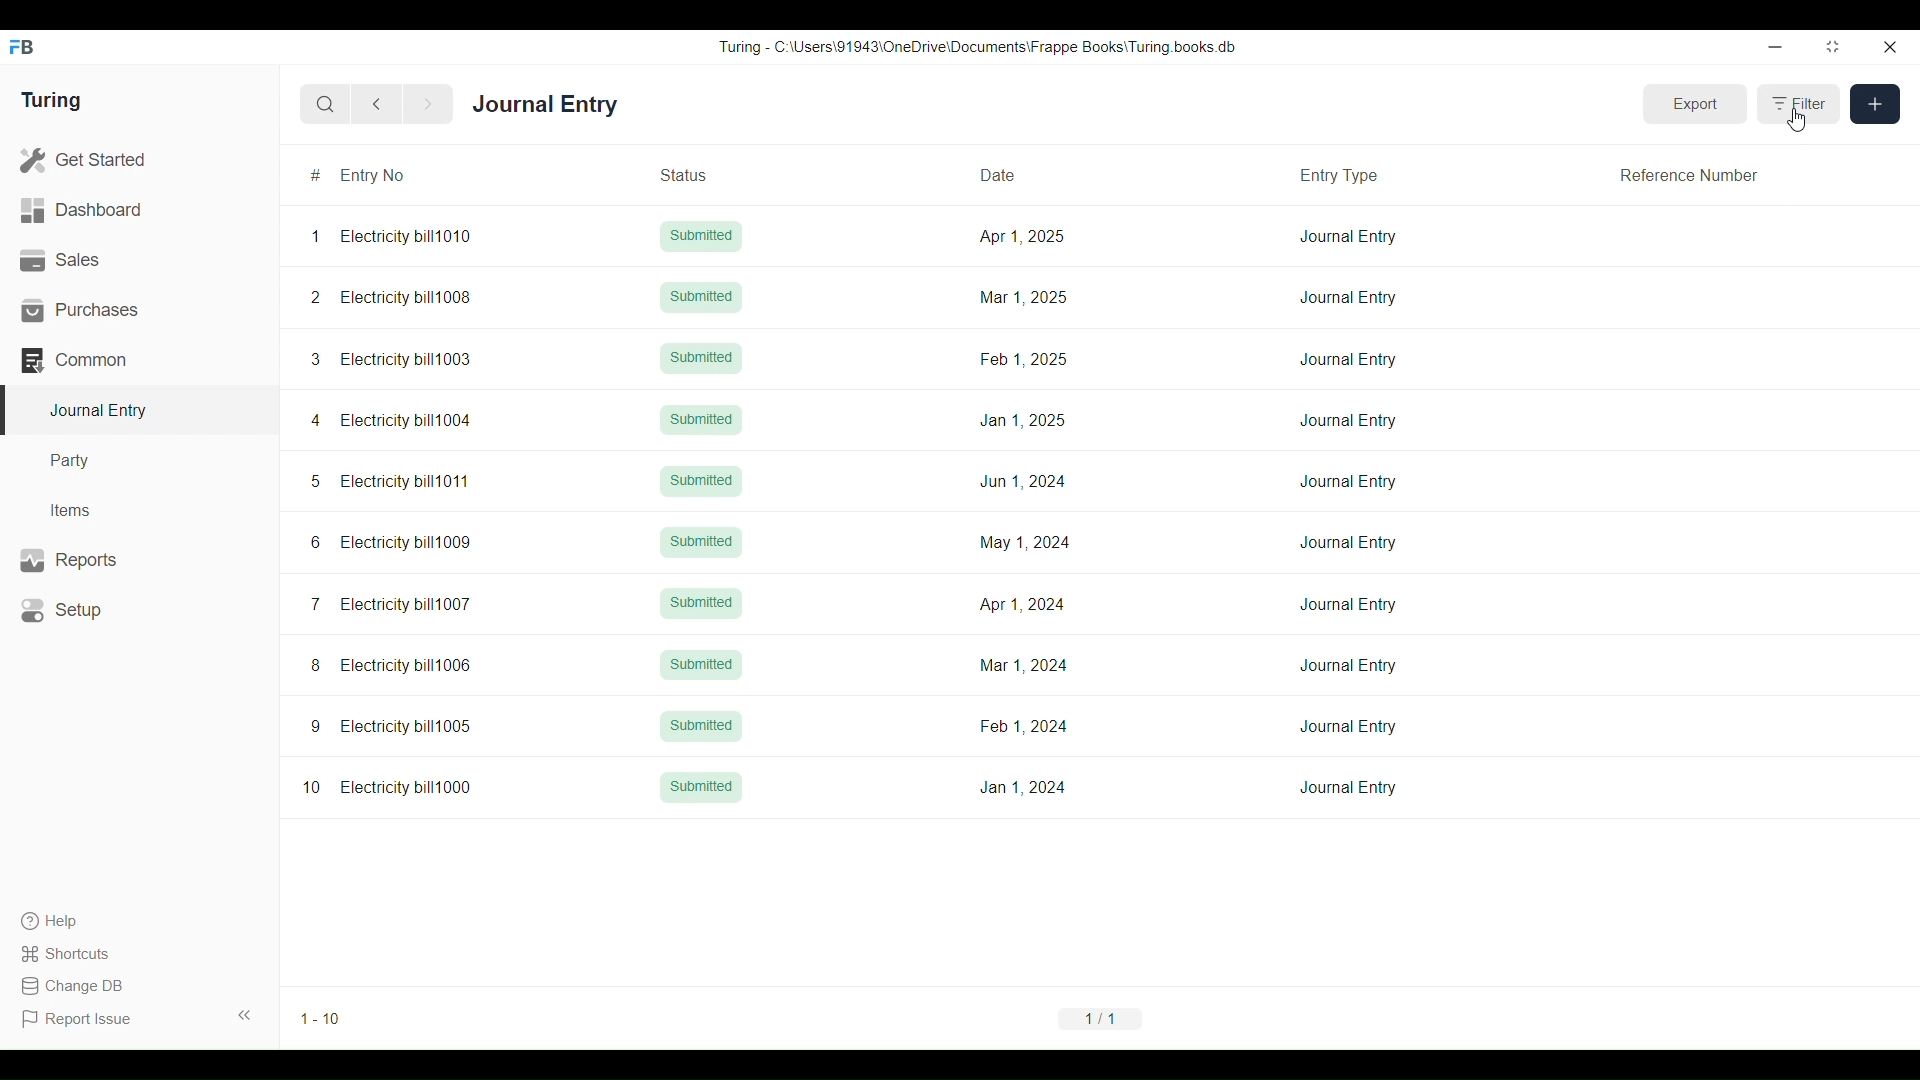 The width and height of the screenshot is (1920, 1080). Describe the element at coordinates (52, 100) in the screenshot. I see `Turing` at that location.